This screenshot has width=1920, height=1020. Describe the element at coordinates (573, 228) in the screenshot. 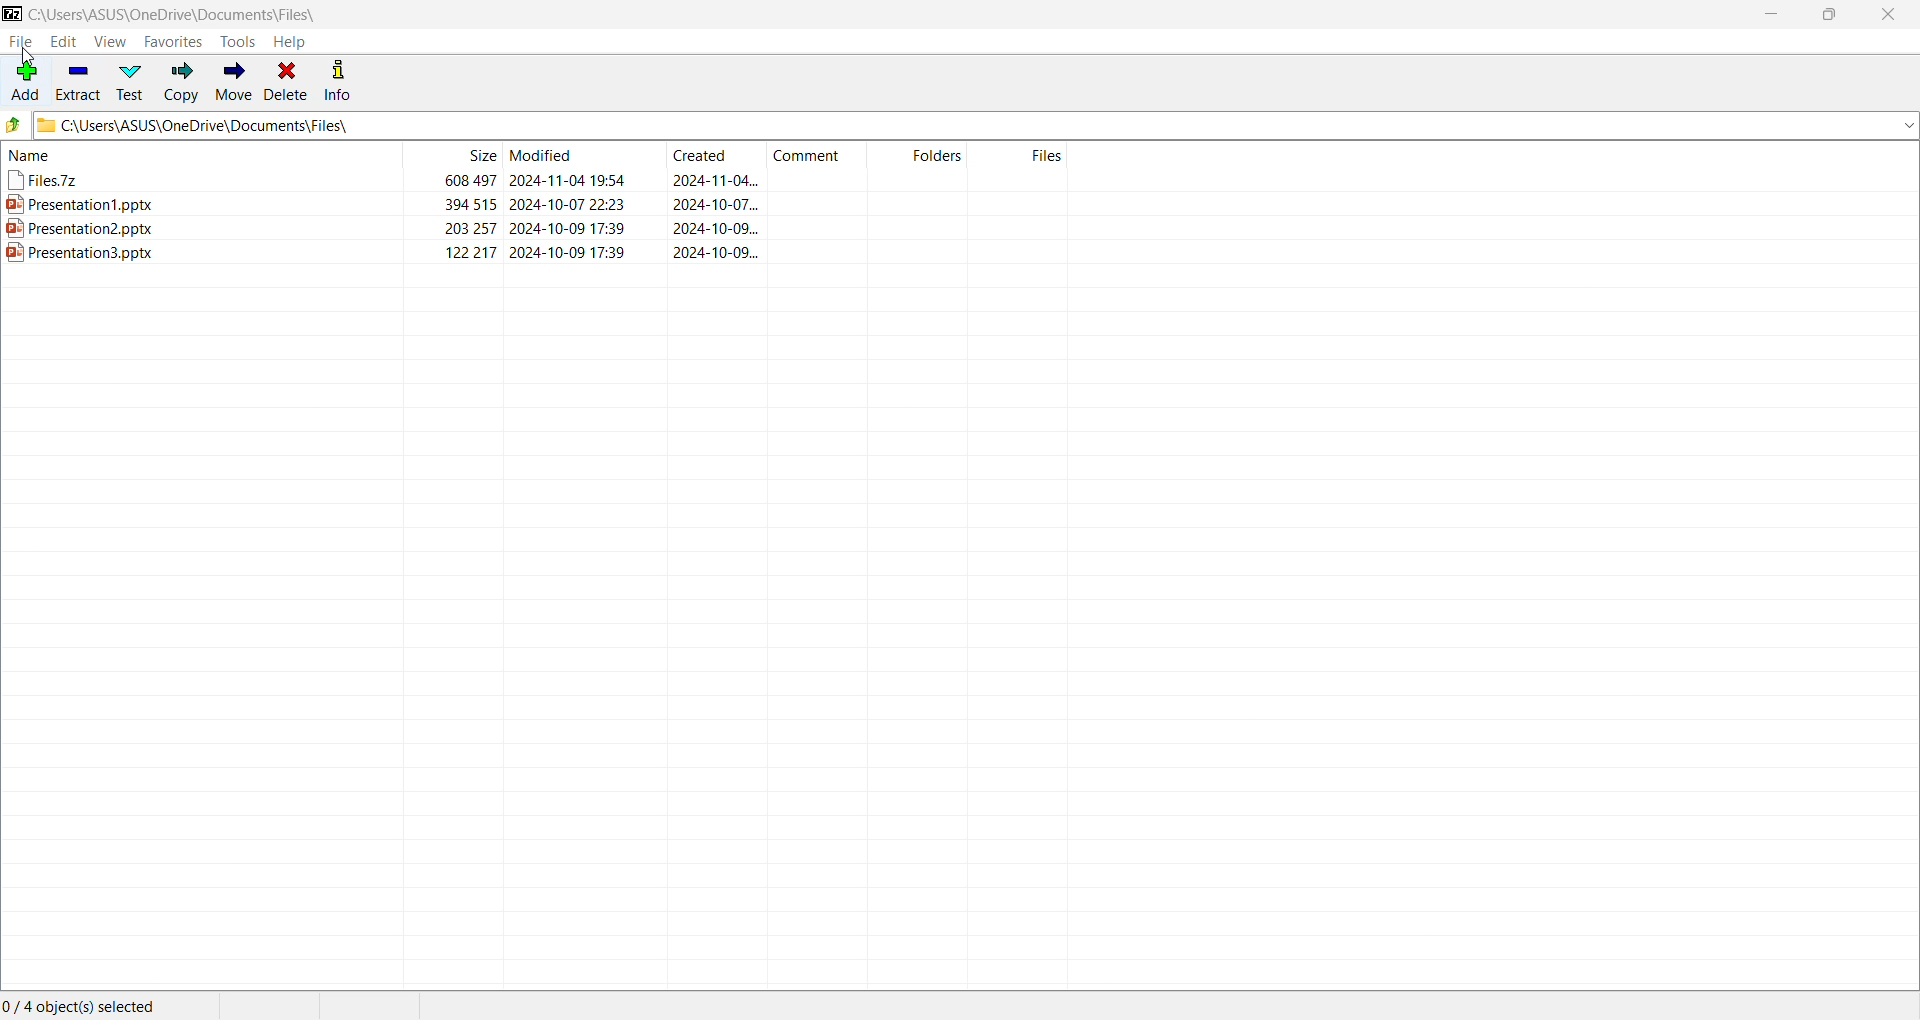

I see `2024-10-09 17:39` at that location.